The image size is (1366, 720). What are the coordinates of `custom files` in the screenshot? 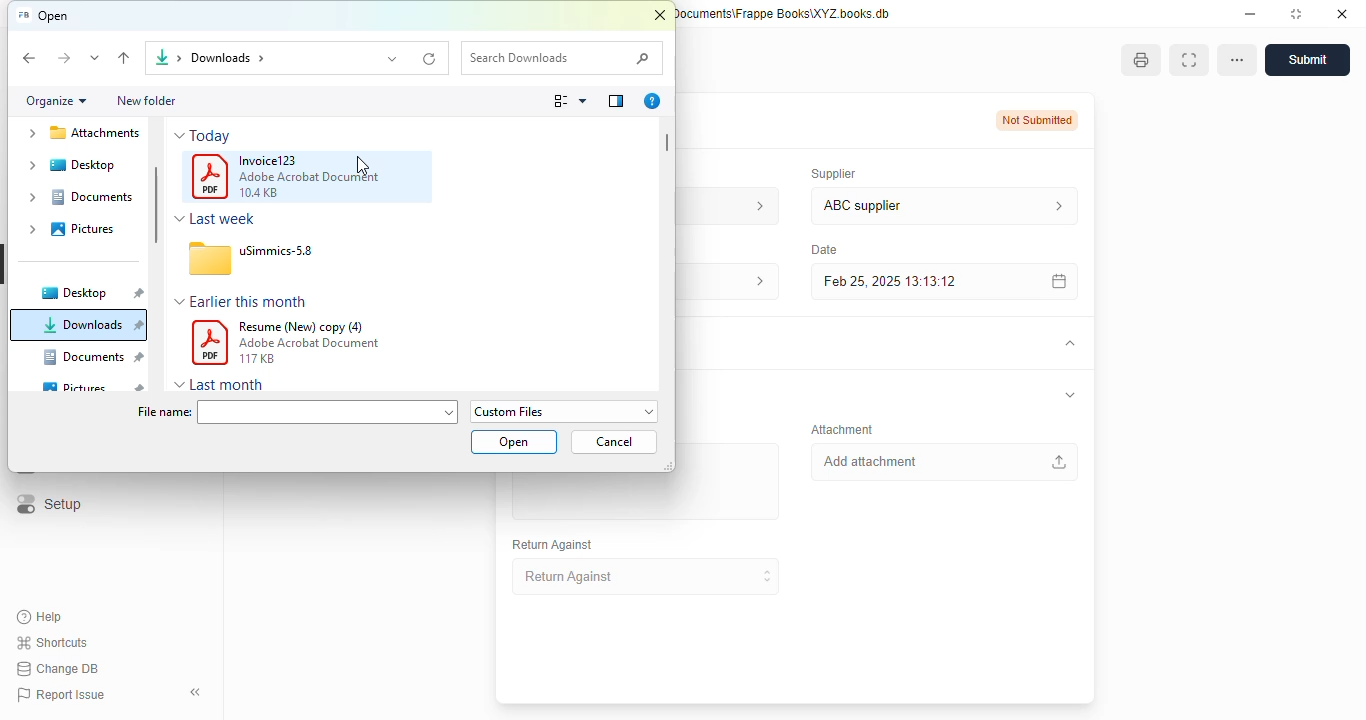 It's located at (565, 411).